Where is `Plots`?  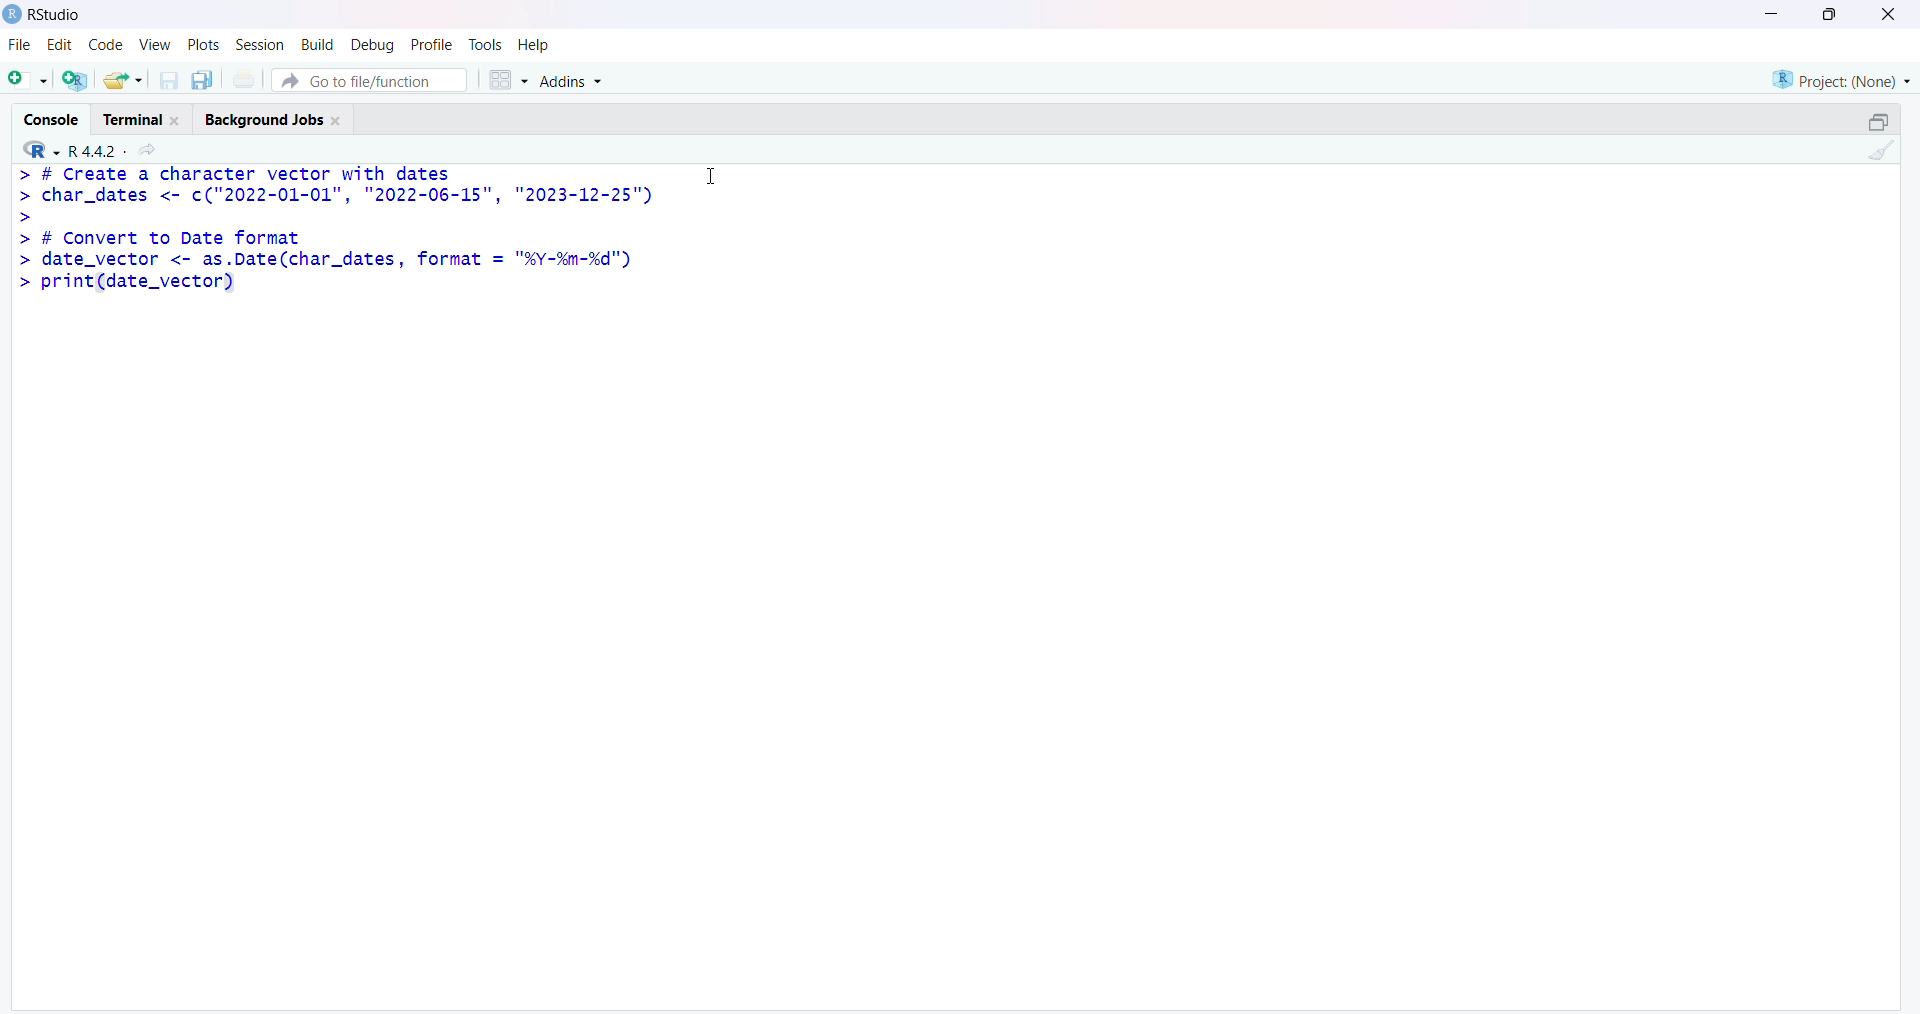
Plots is located at coordinates (201, 45).